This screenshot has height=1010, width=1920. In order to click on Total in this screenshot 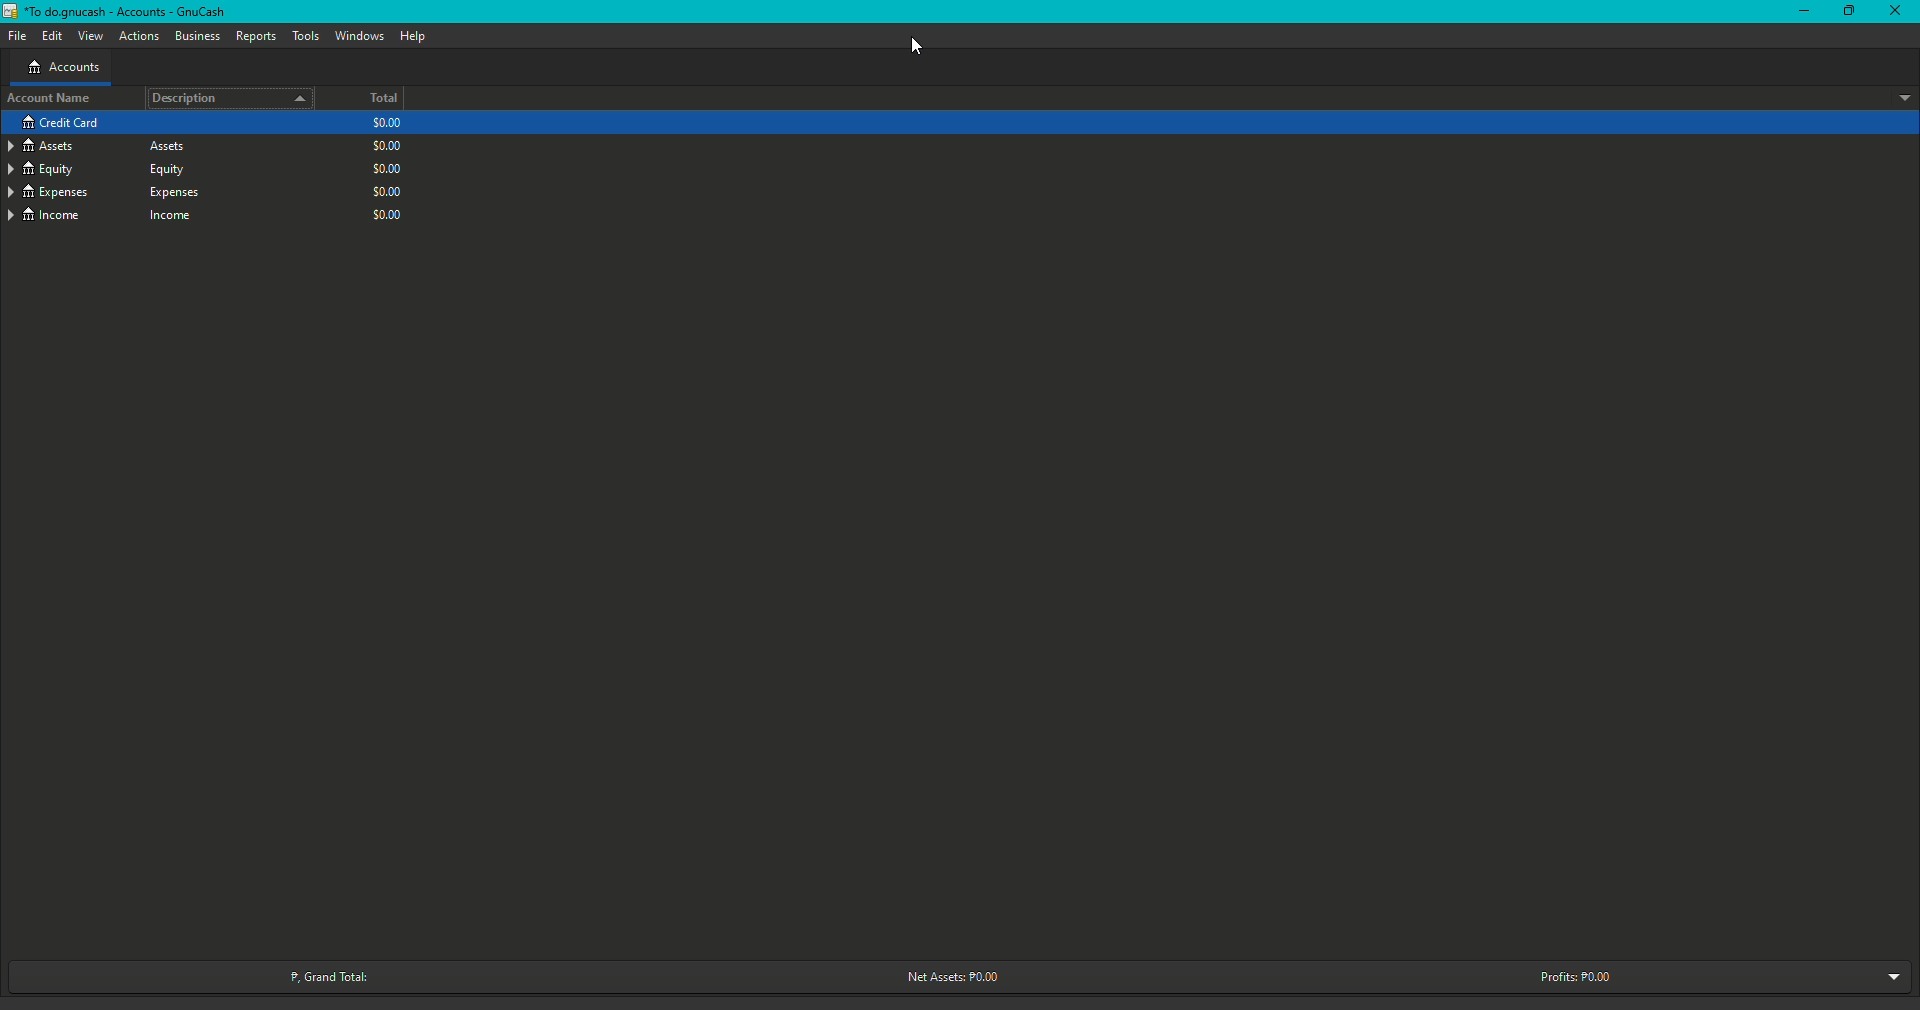, I will do `click(372, 98)`.